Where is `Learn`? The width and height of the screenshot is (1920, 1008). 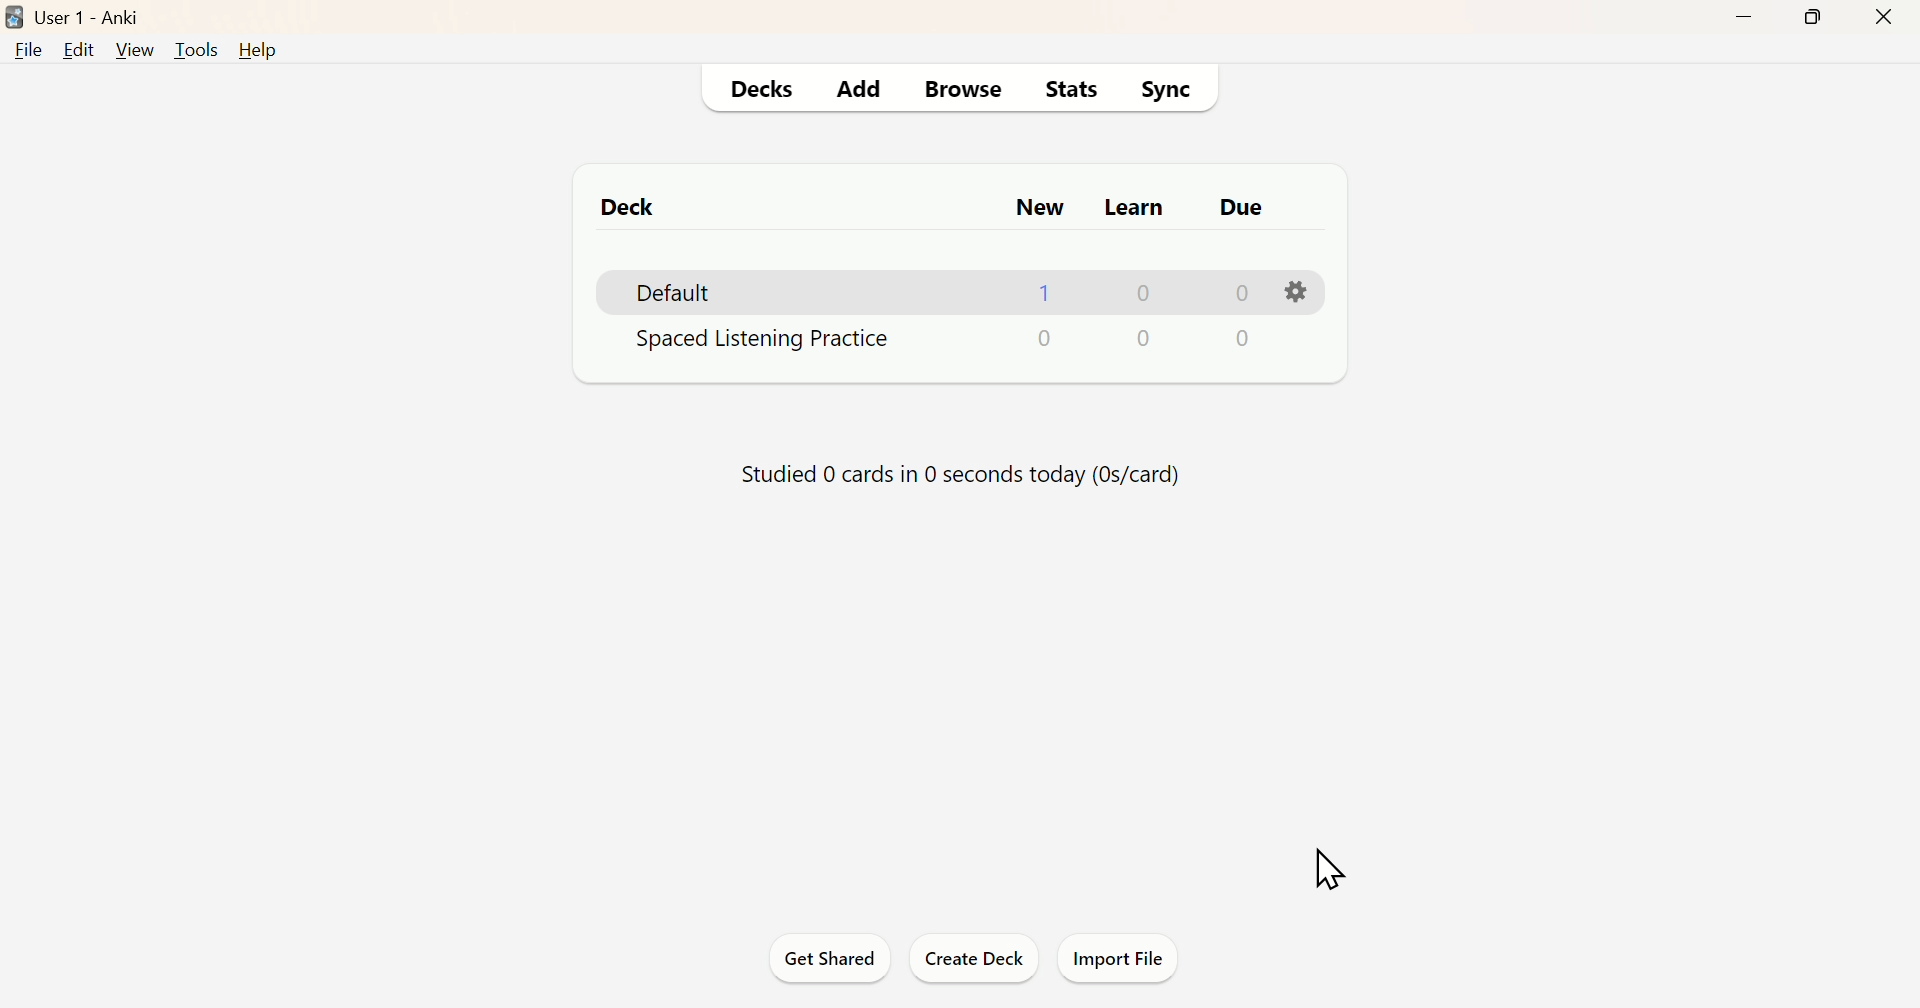
Learn is located at coordinates (1132, 208).